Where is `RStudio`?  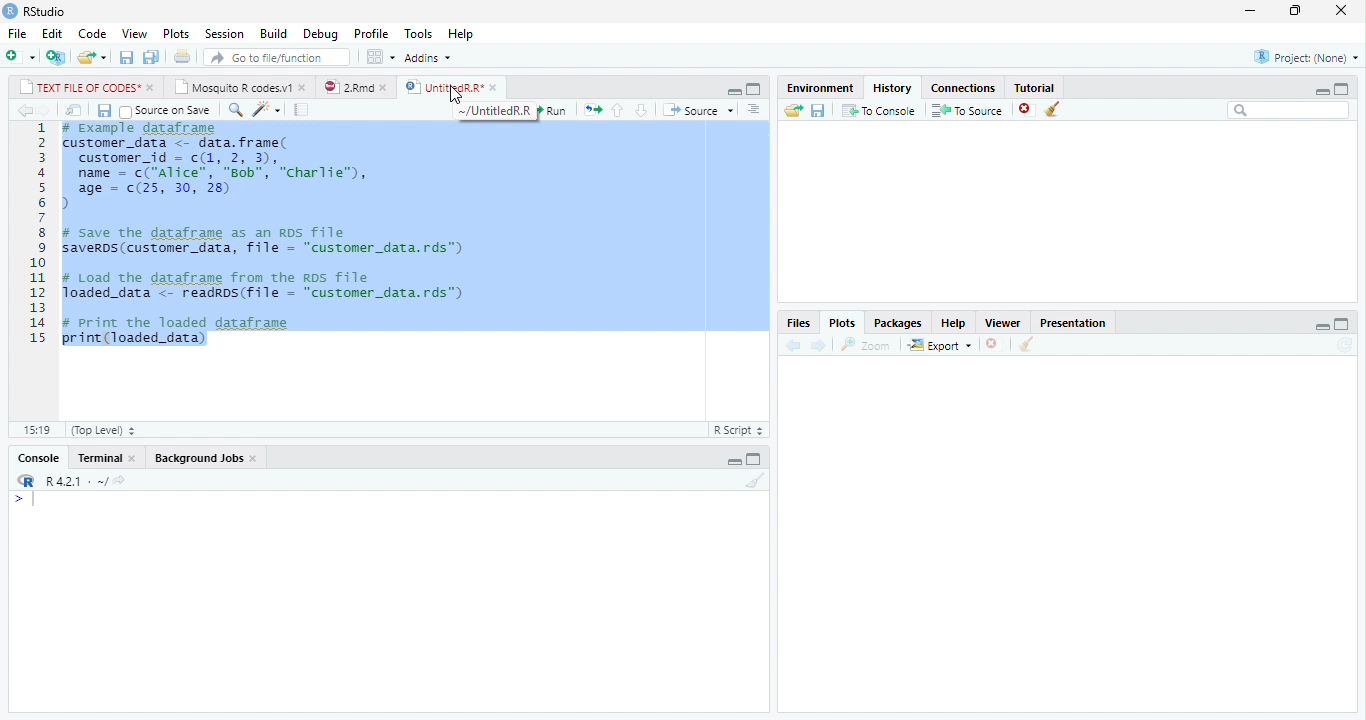 RStudio is located at coordinates (46, 12).